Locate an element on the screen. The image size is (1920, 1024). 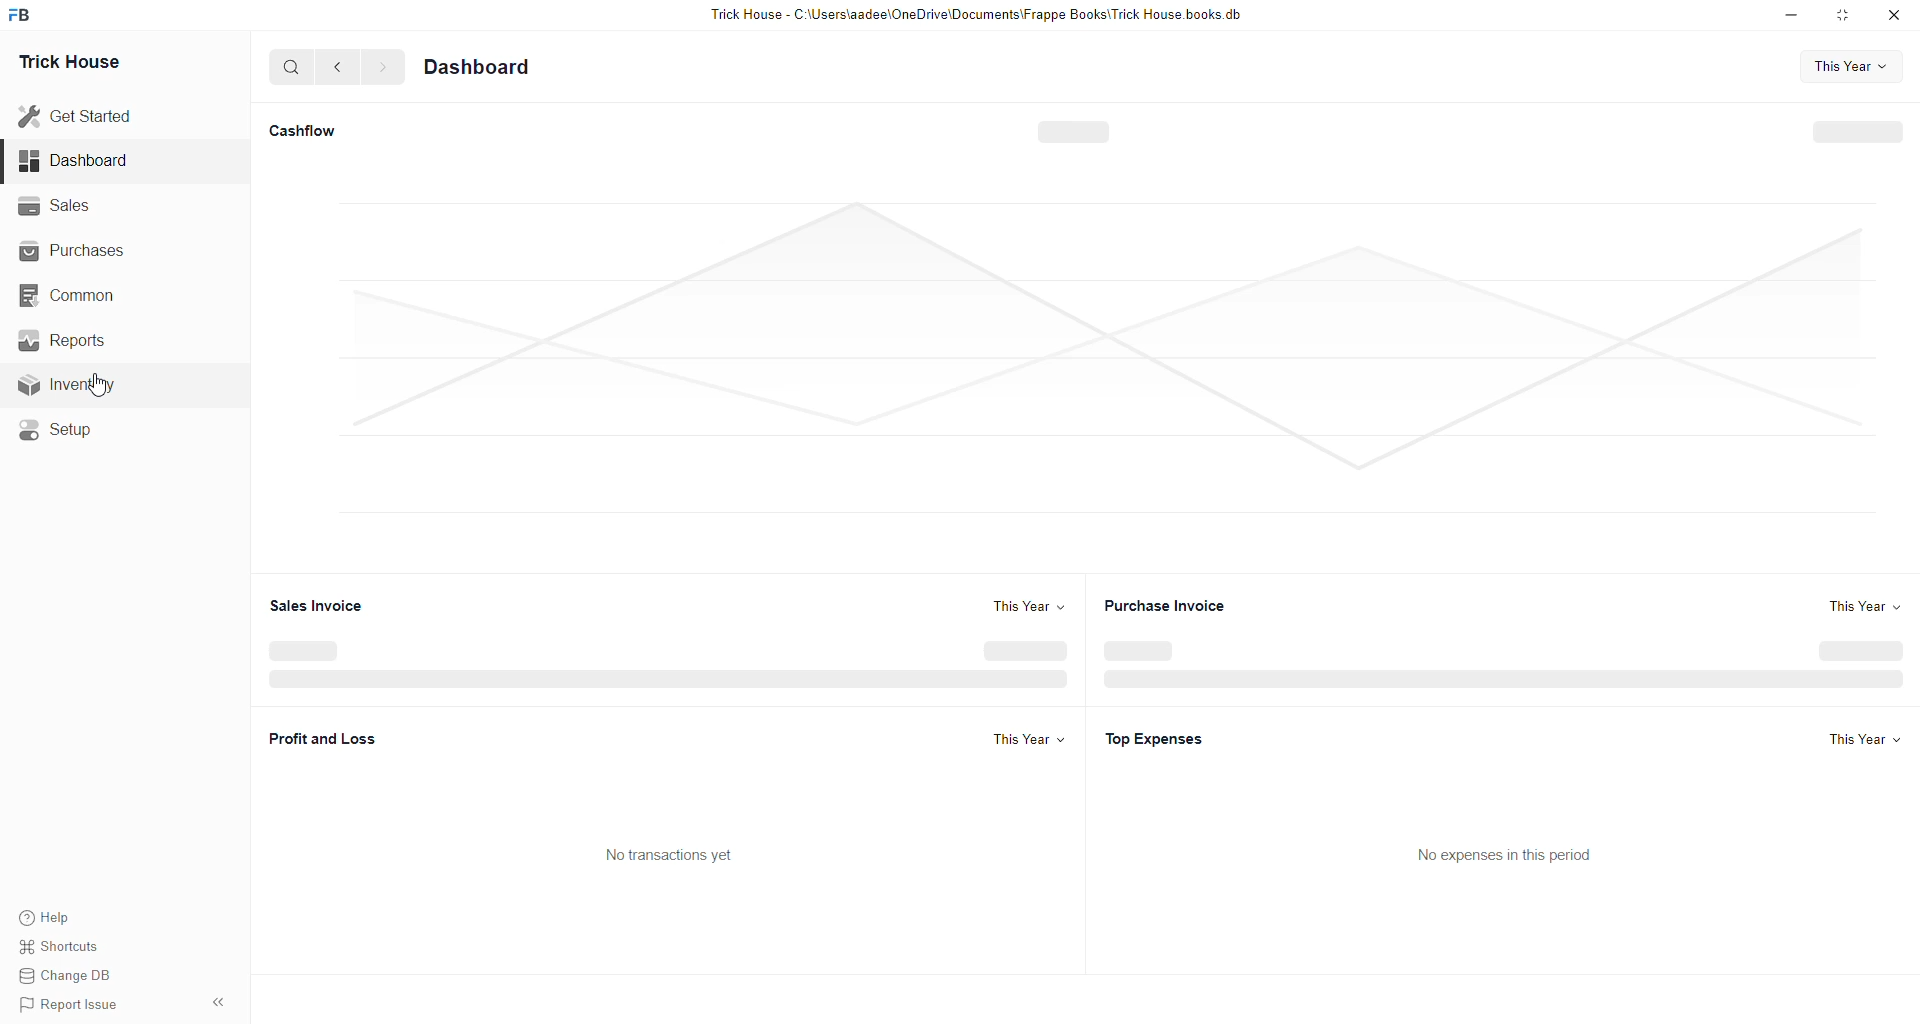
Trick House is located at coordinates (79, 61).